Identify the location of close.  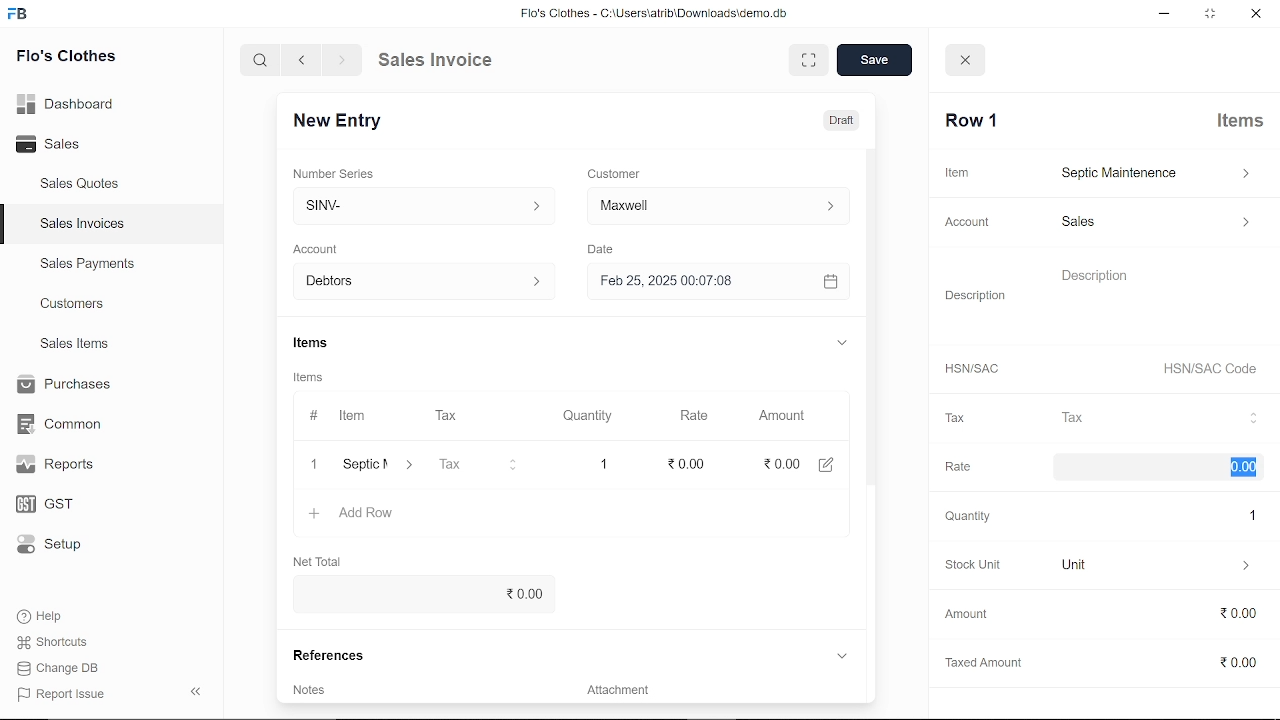
(967, 61).